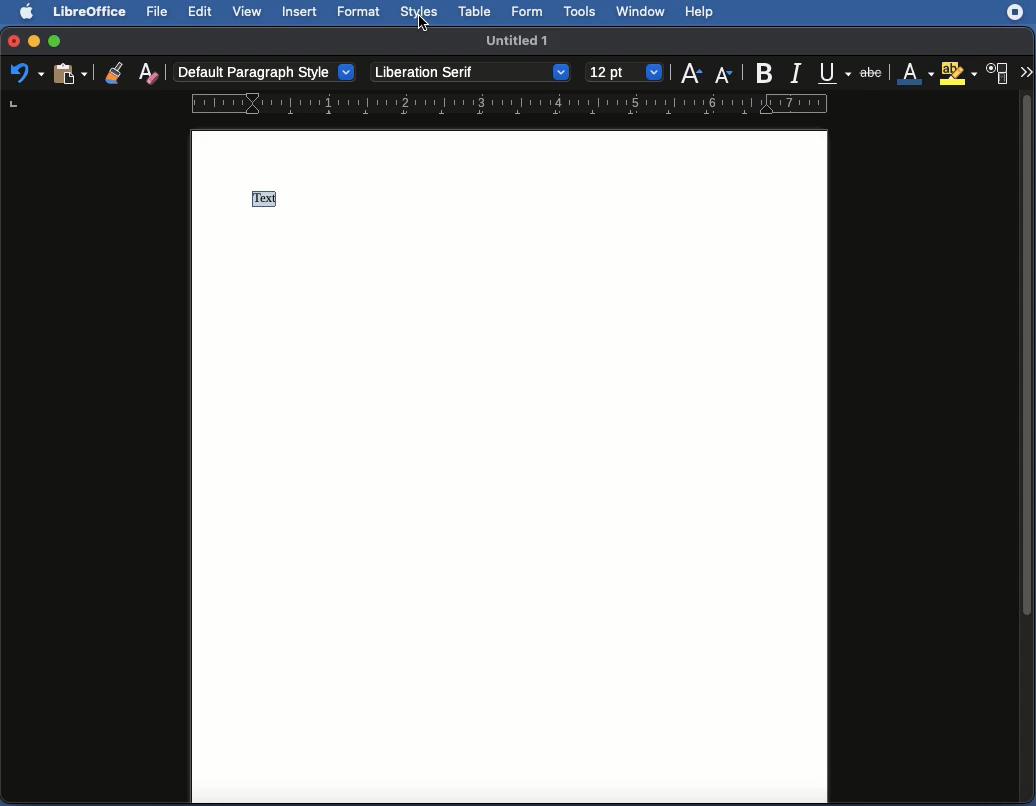 This screenshot has height=806, width=1036. I want to click on Edit, so click(202, 12).